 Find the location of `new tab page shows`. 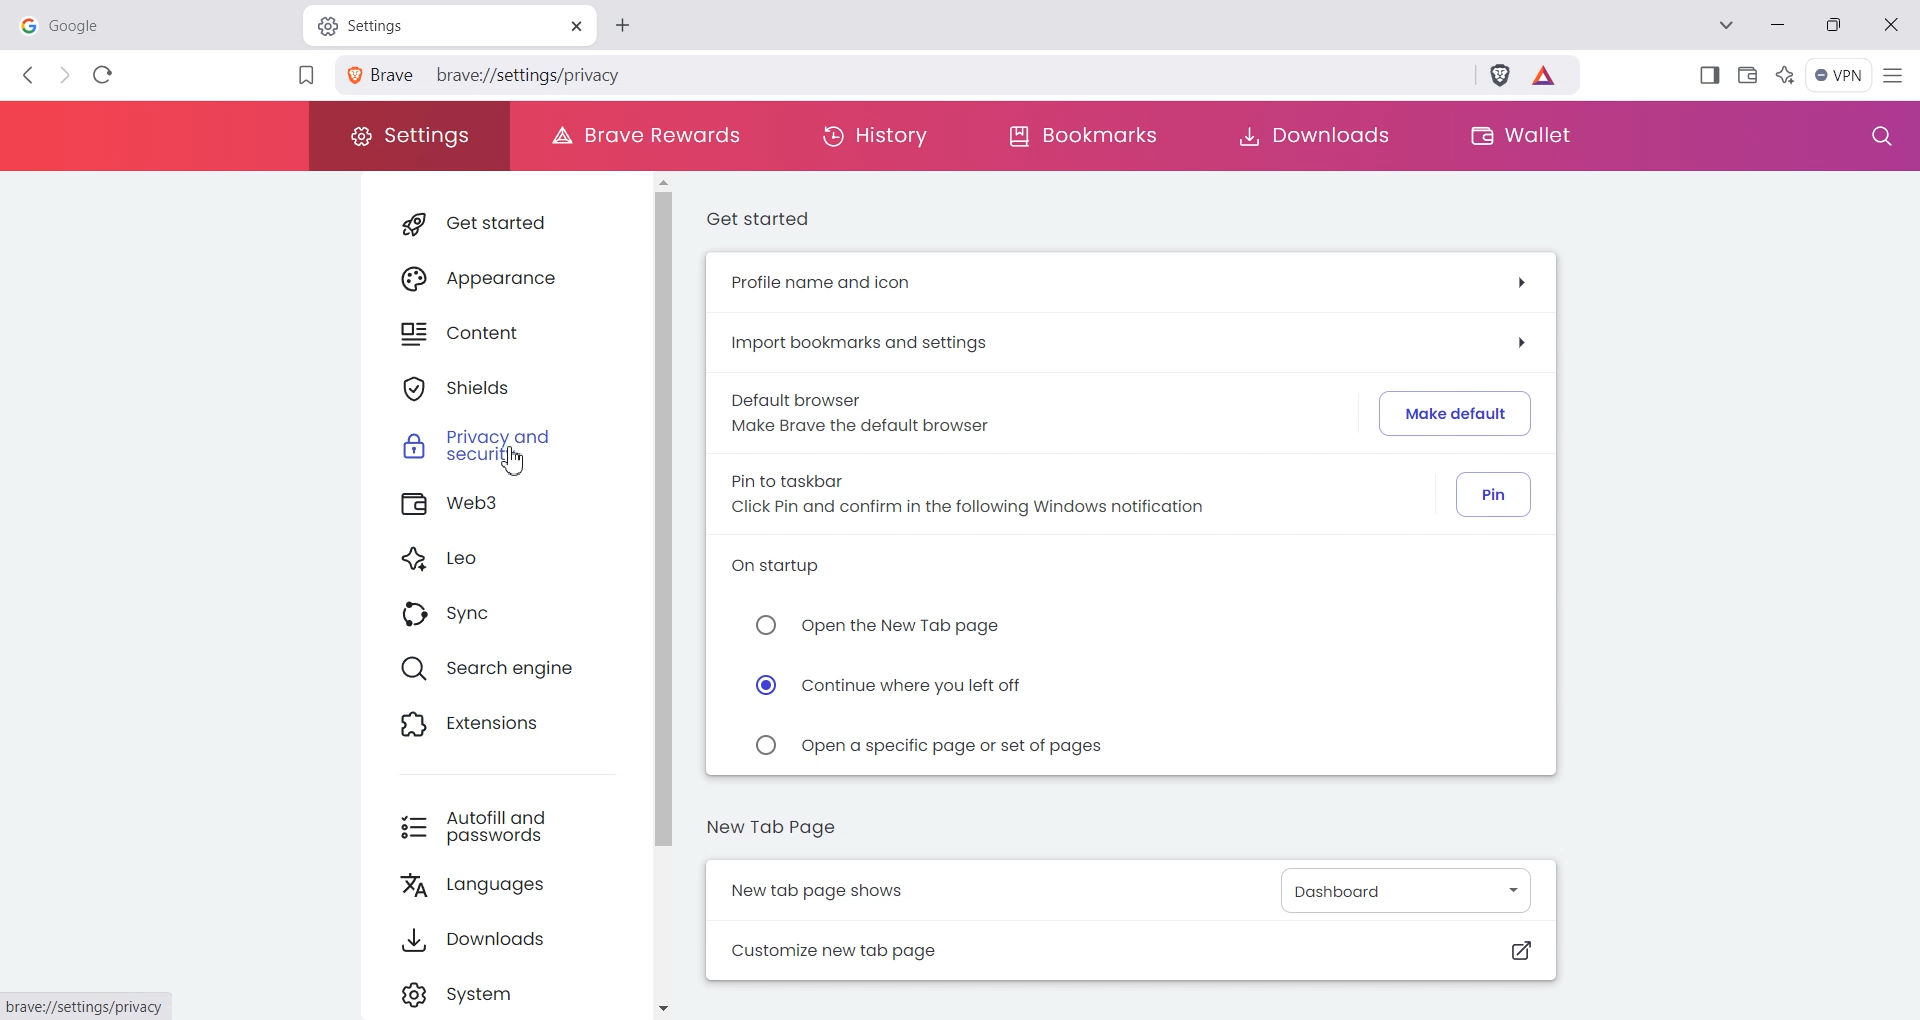

new tab page shows is located at coordinates (880, 888).